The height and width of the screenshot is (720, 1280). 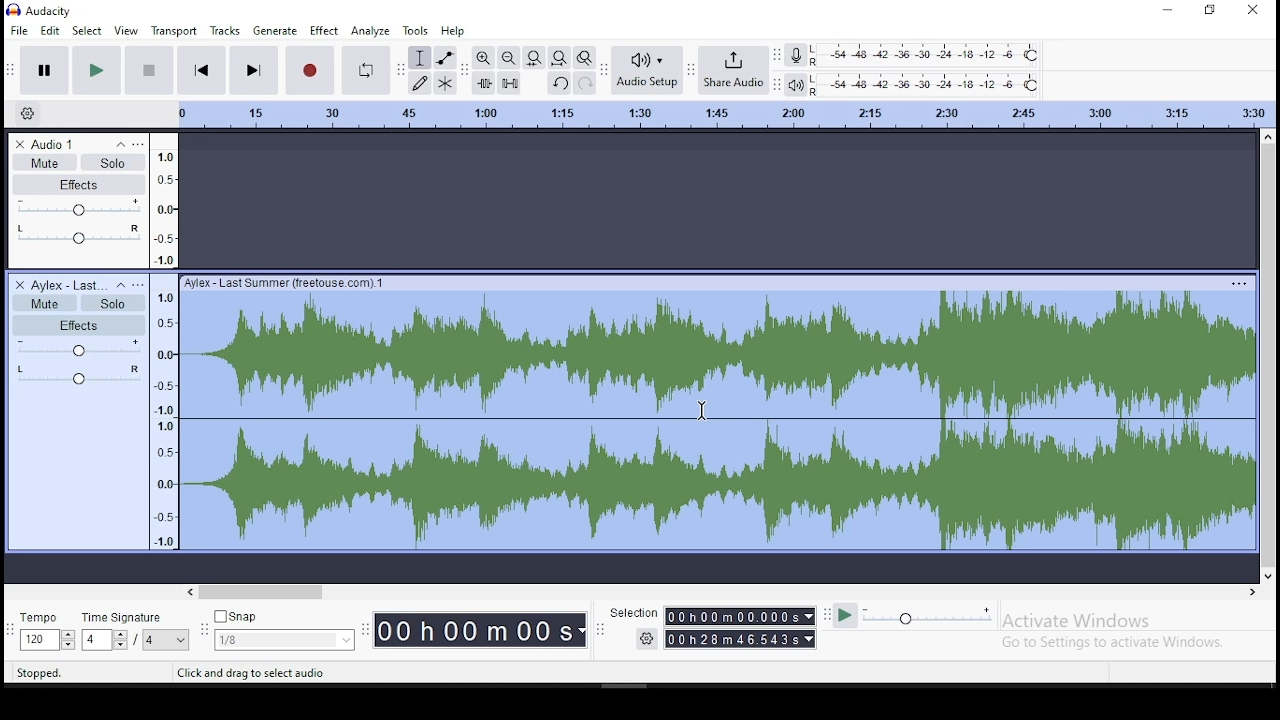 I want to click on generate, so click(x=276, y=32).